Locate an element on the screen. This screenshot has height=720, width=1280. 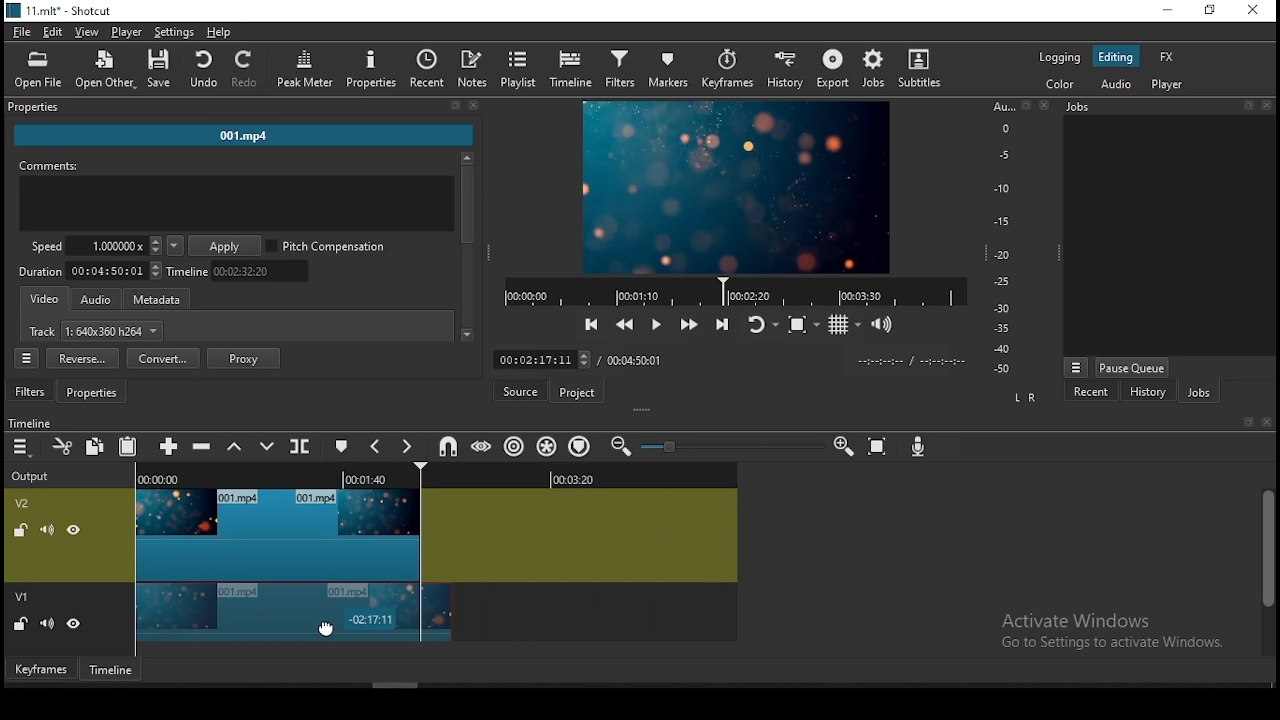
save is located at coordinates (159, 68).